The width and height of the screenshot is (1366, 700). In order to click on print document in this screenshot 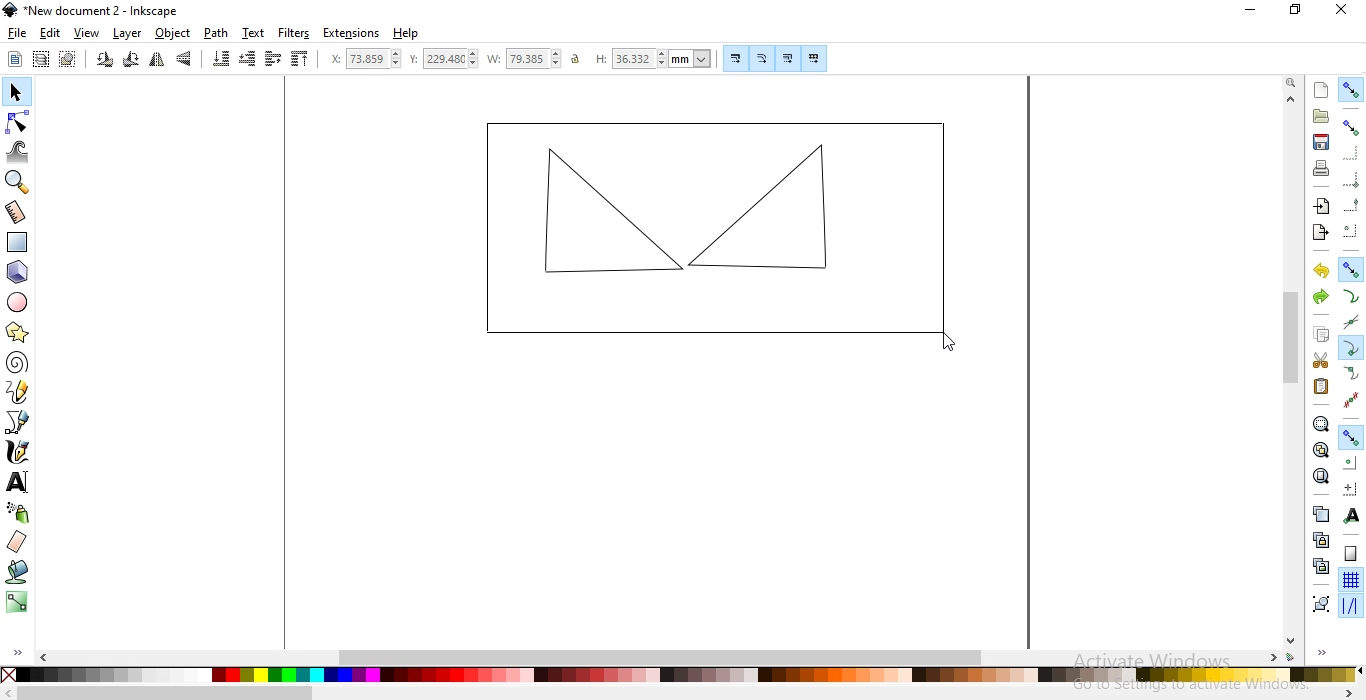, I will do `click(1323, 168)`.